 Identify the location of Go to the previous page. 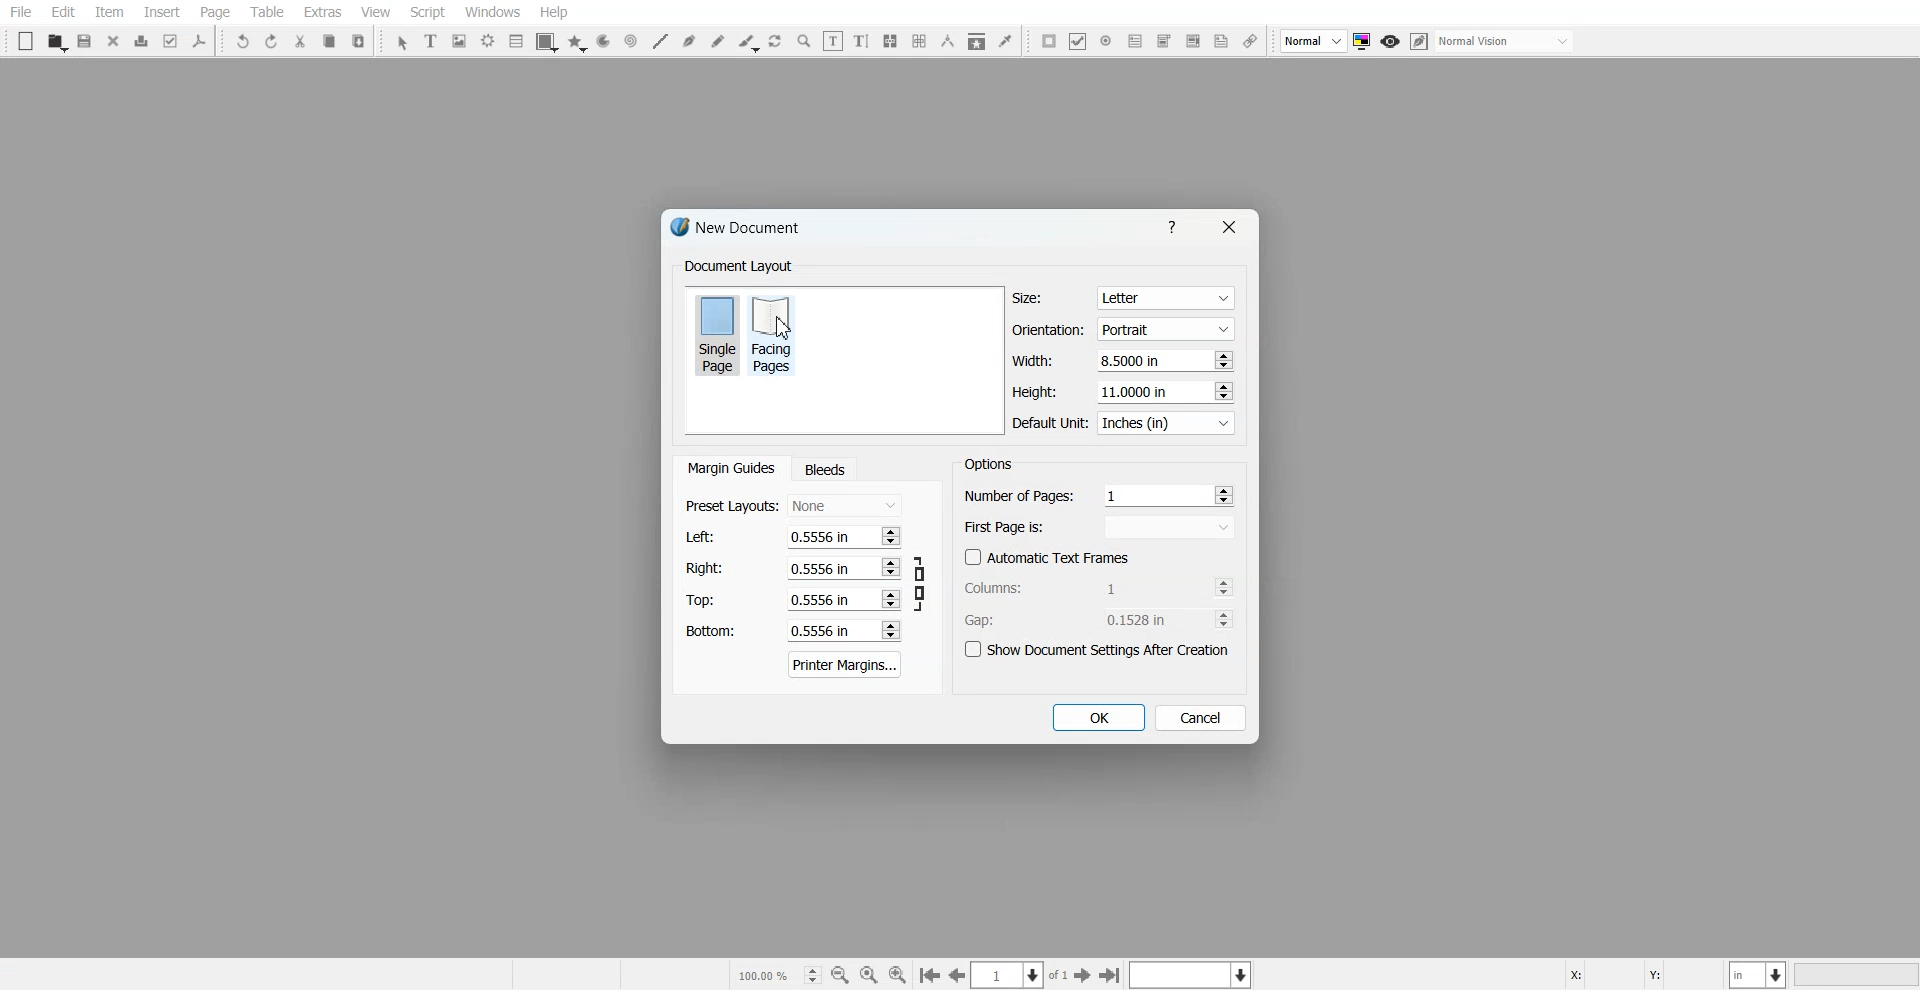
(957, 975).